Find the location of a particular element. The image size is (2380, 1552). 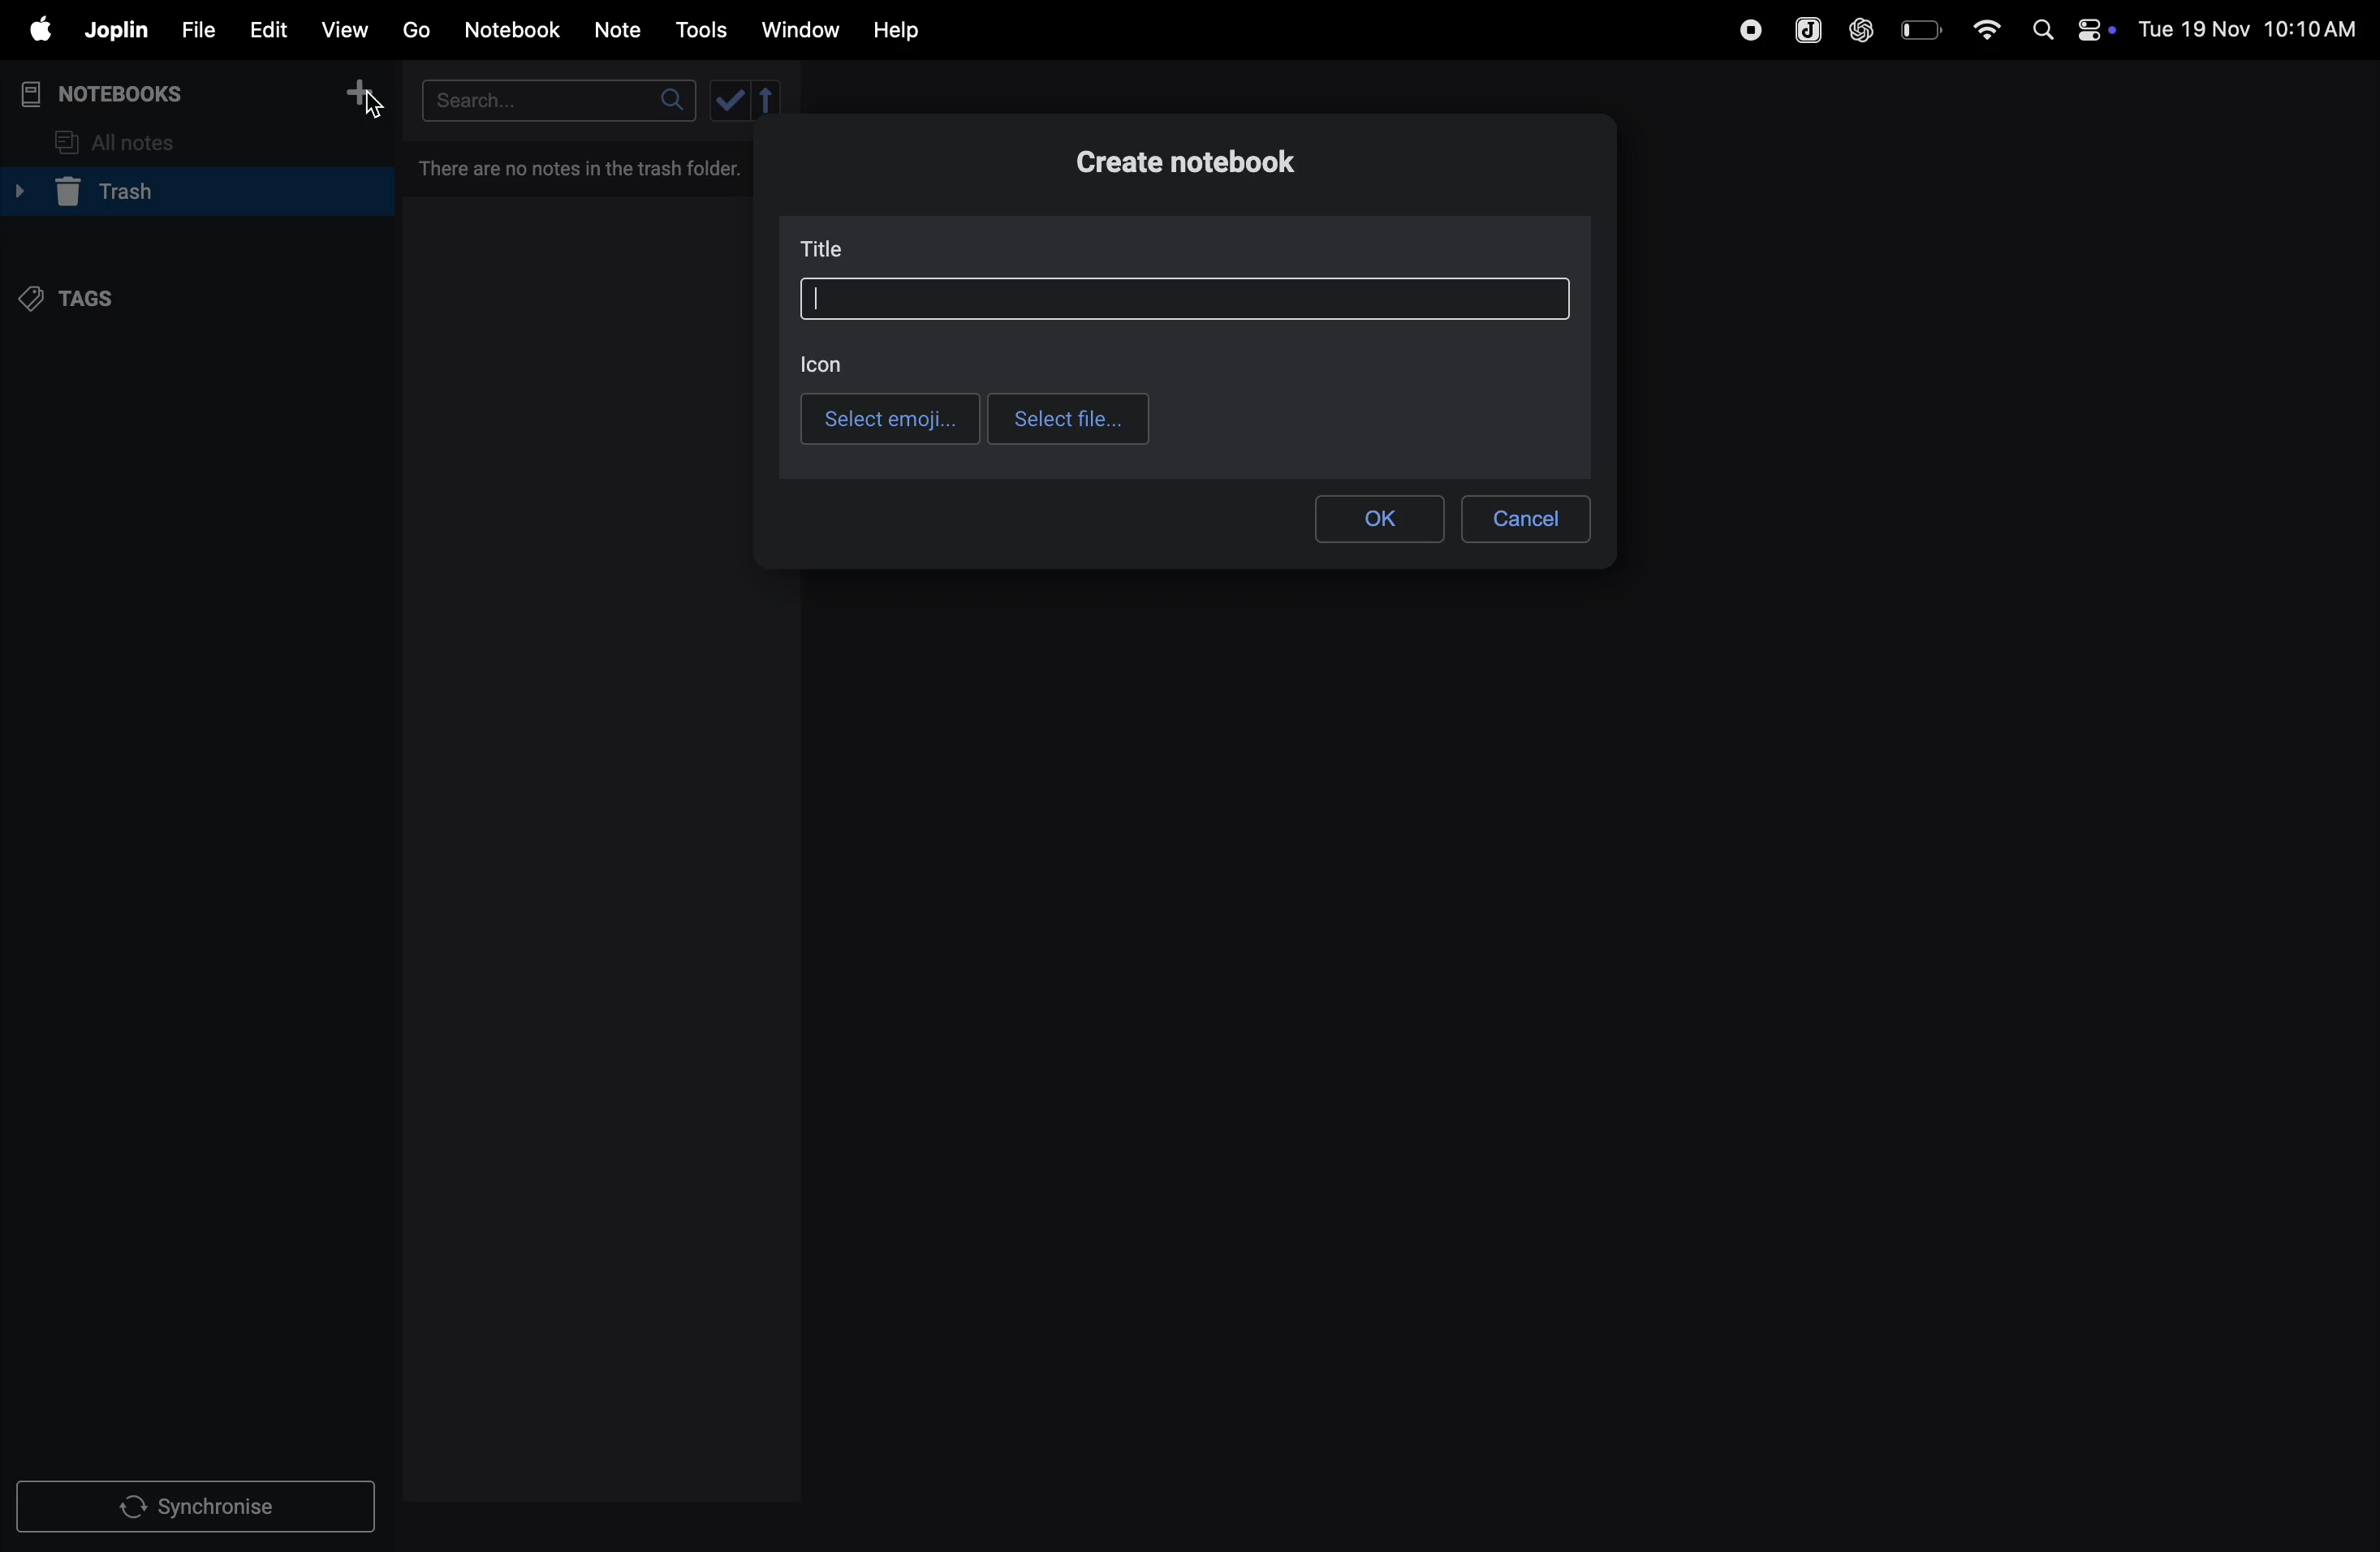

search is located at coordinates (2041, 30).